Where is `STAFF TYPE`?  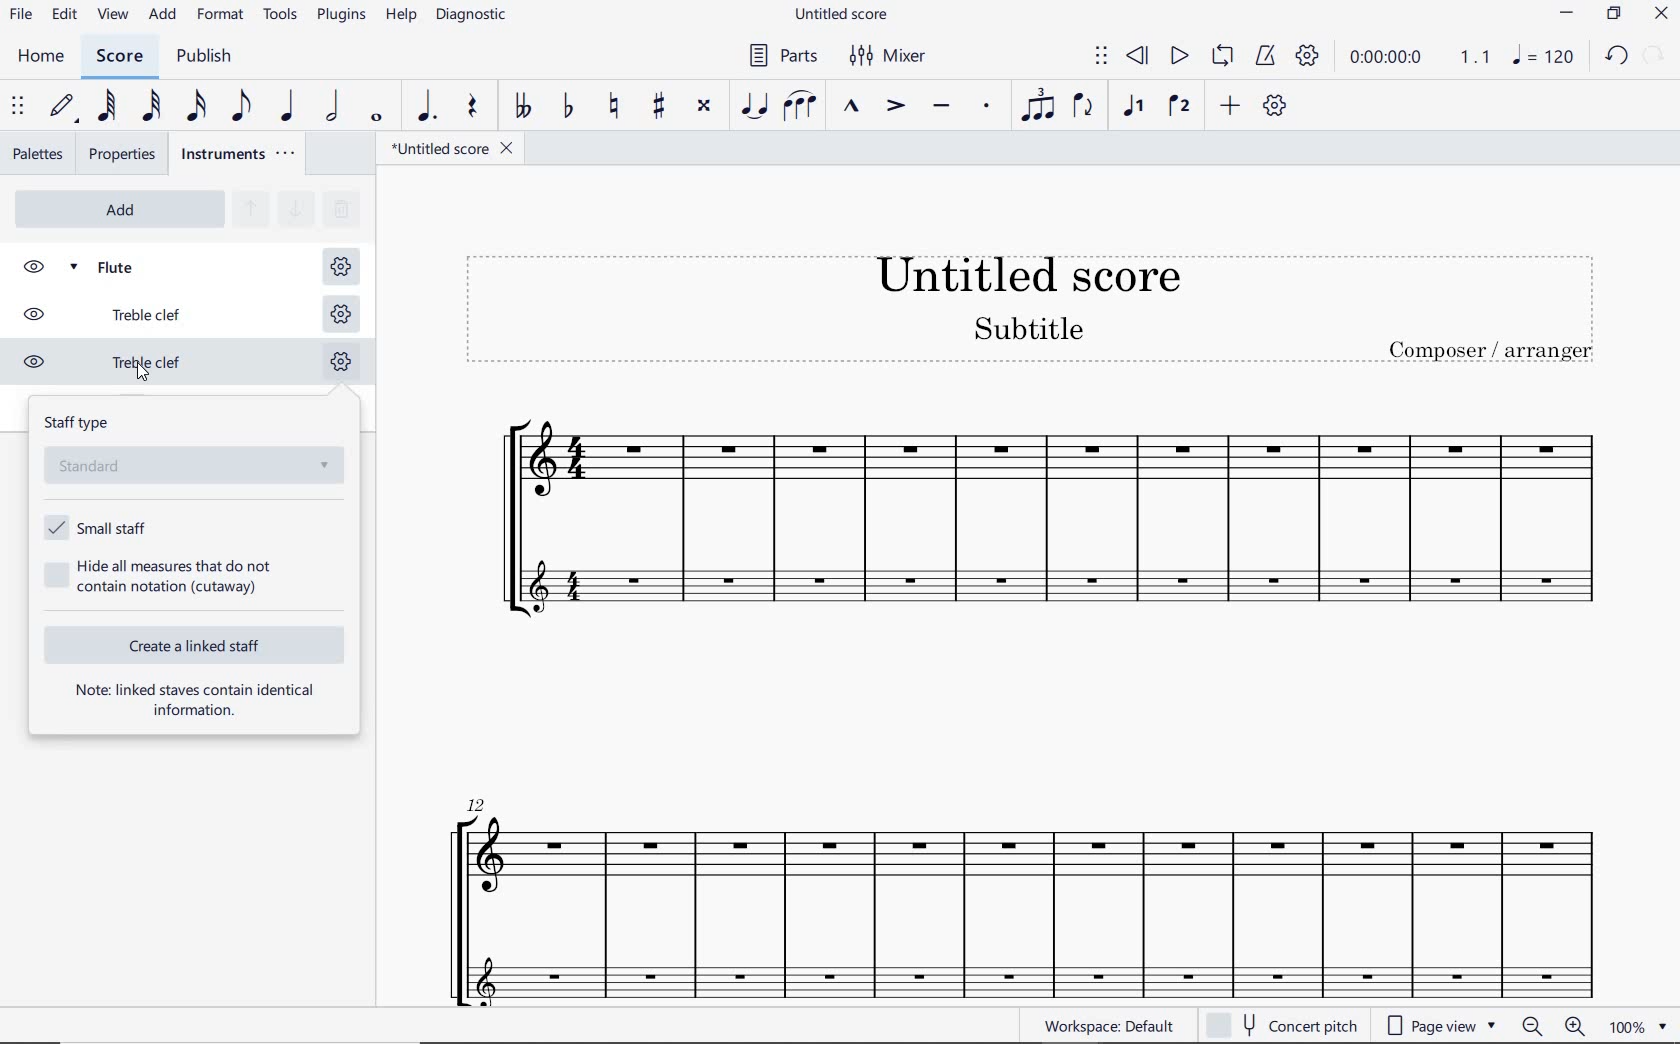
STAFF TYPE is located at coordinates (197, 451).